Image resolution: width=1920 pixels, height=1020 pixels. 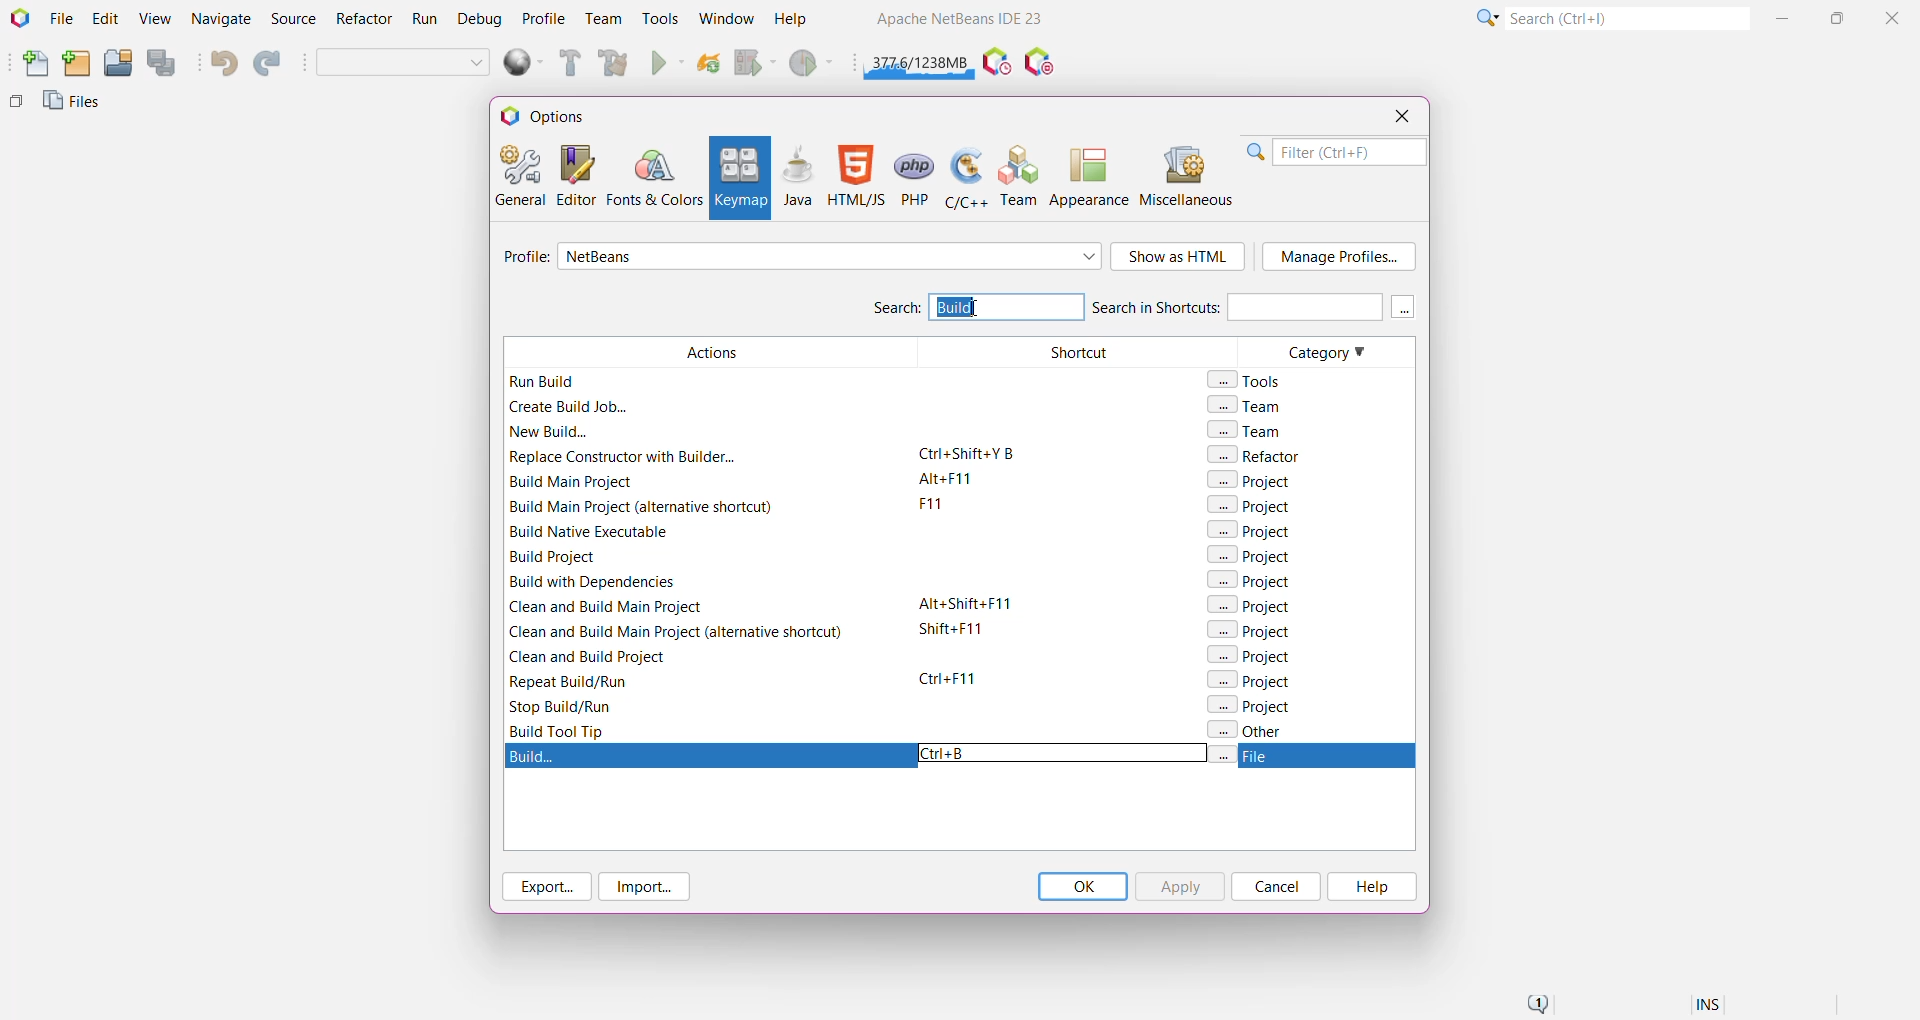 What do you see at coordinates (18, 19) in the screenshot?
I see `Application Logo` at bounding box center [18, 19].